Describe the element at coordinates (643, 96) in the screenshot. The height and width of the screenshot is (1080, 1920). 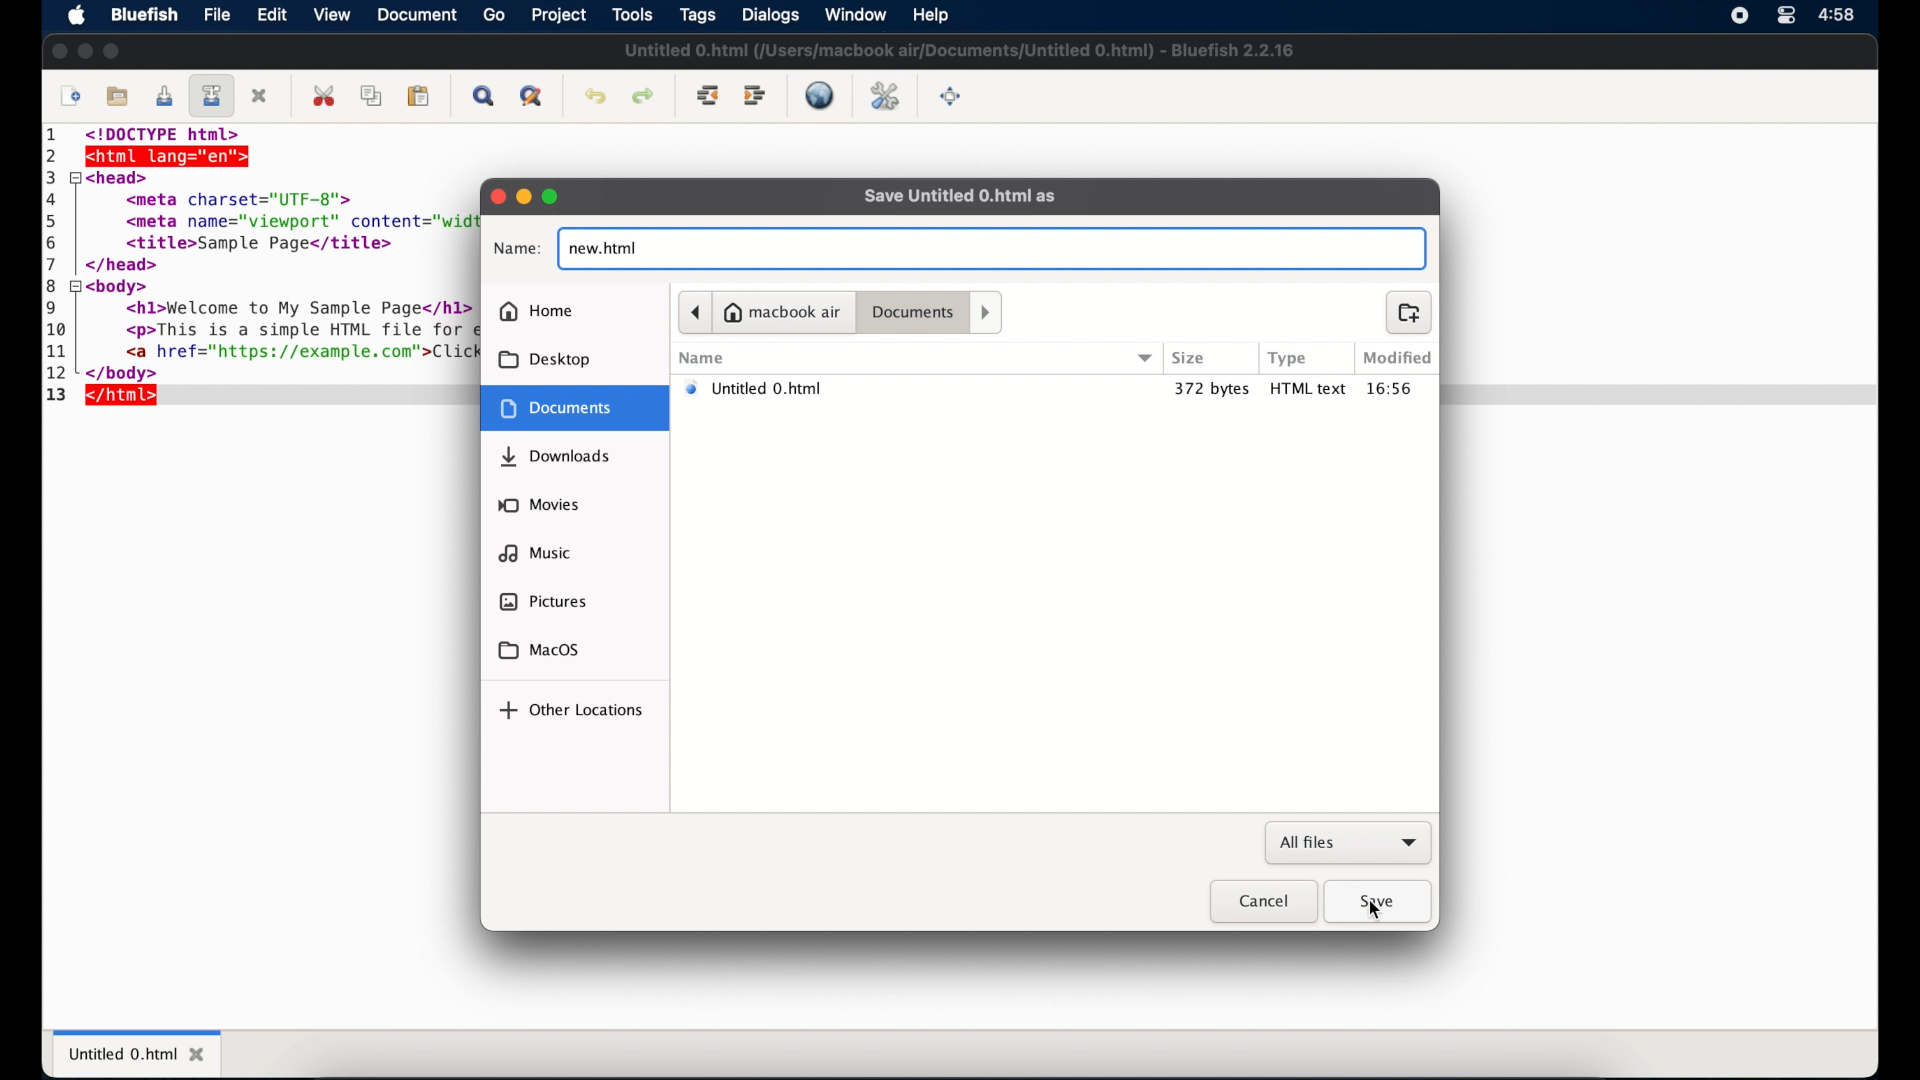
I see `redo` at that location.